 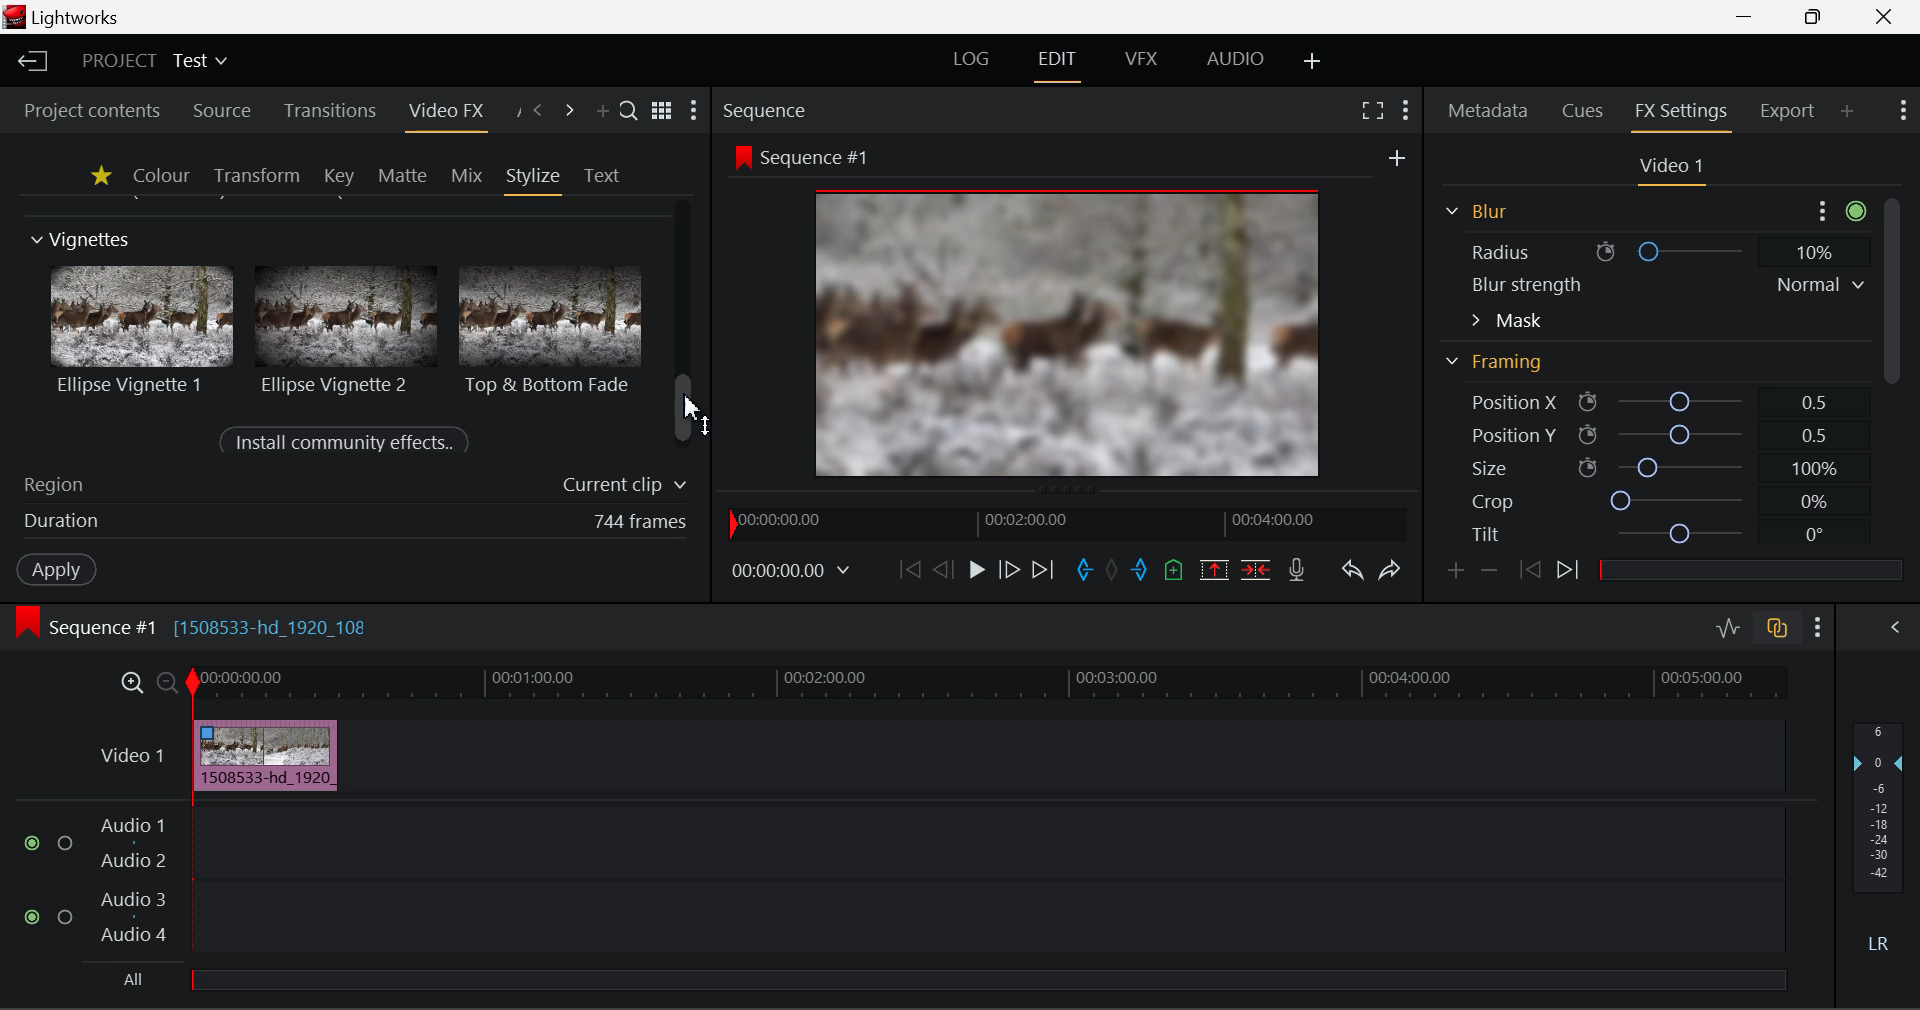 What do you see at coordinates (1750, 17) in the screenshot?
I see `Restore Down` at bounding box center [1750, 17].